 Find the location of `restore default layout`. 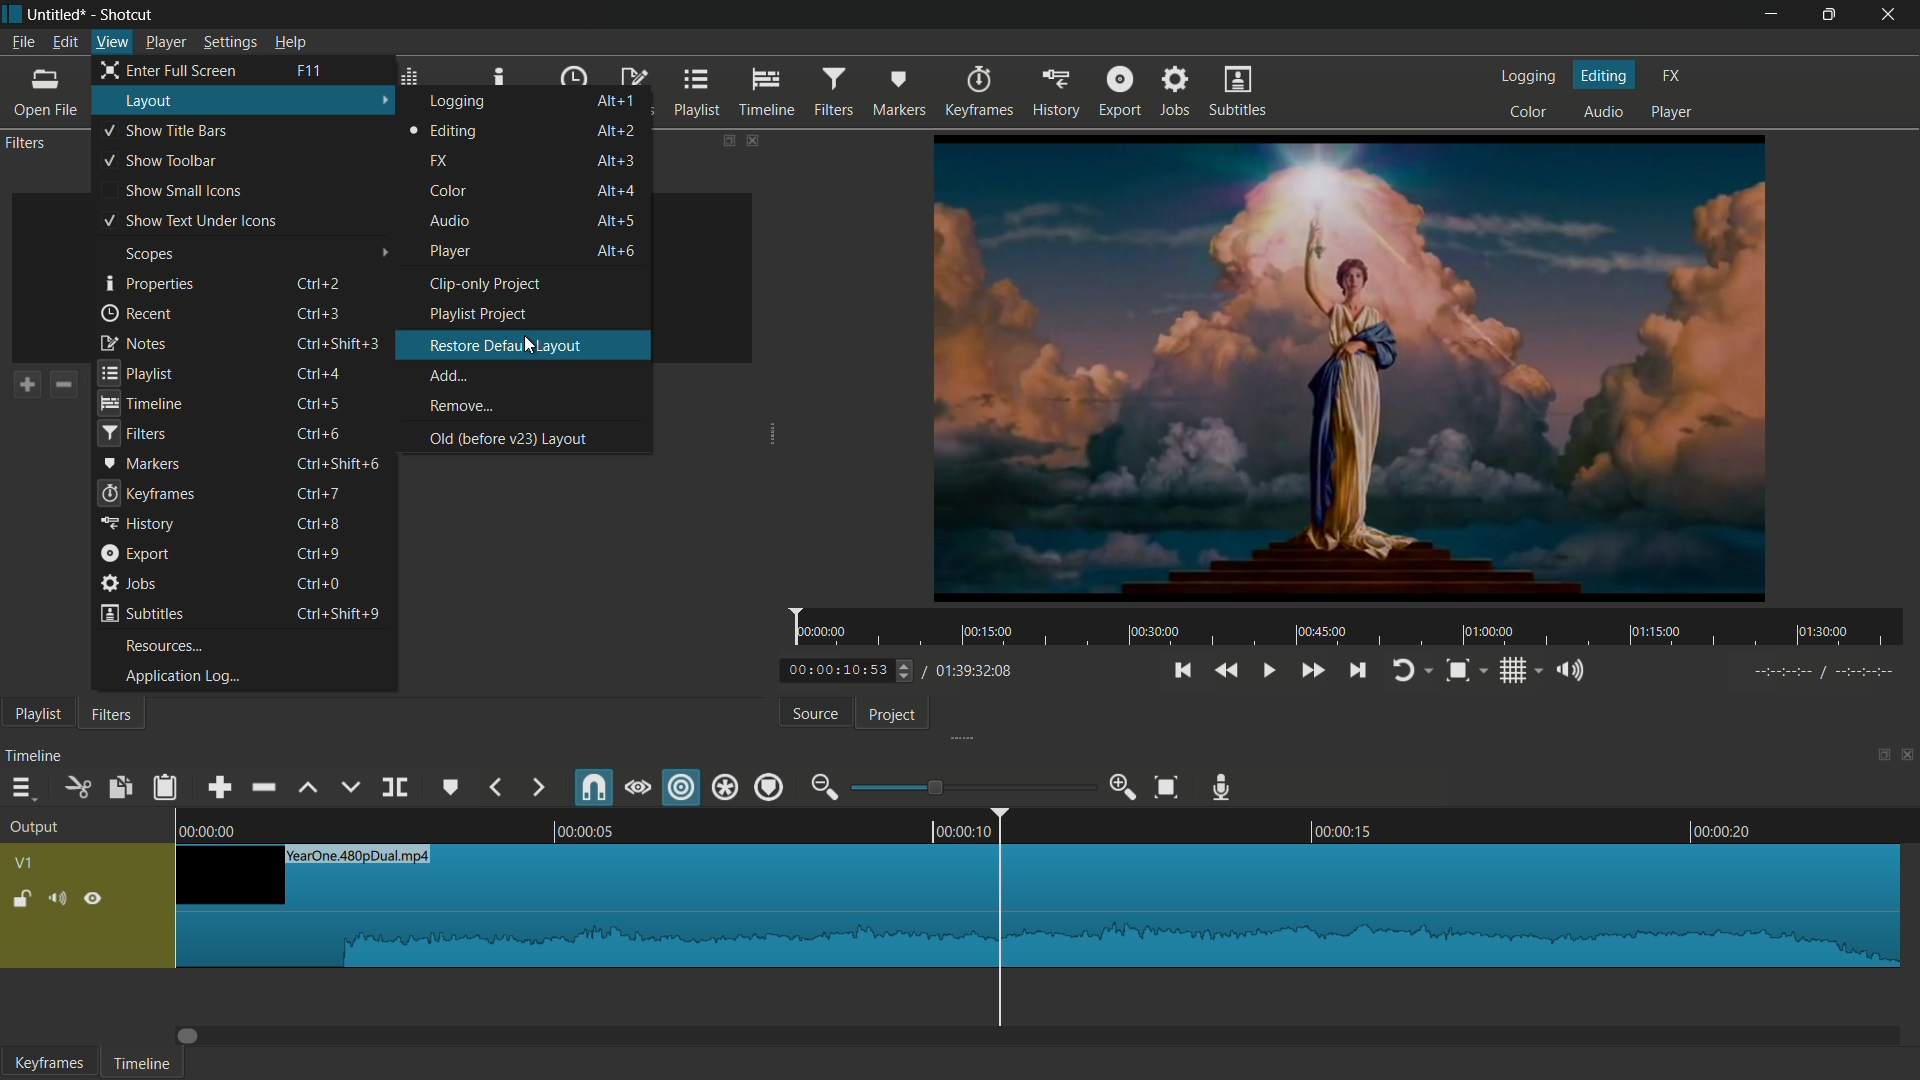

restore default layout is located at coordinates (503, 345).